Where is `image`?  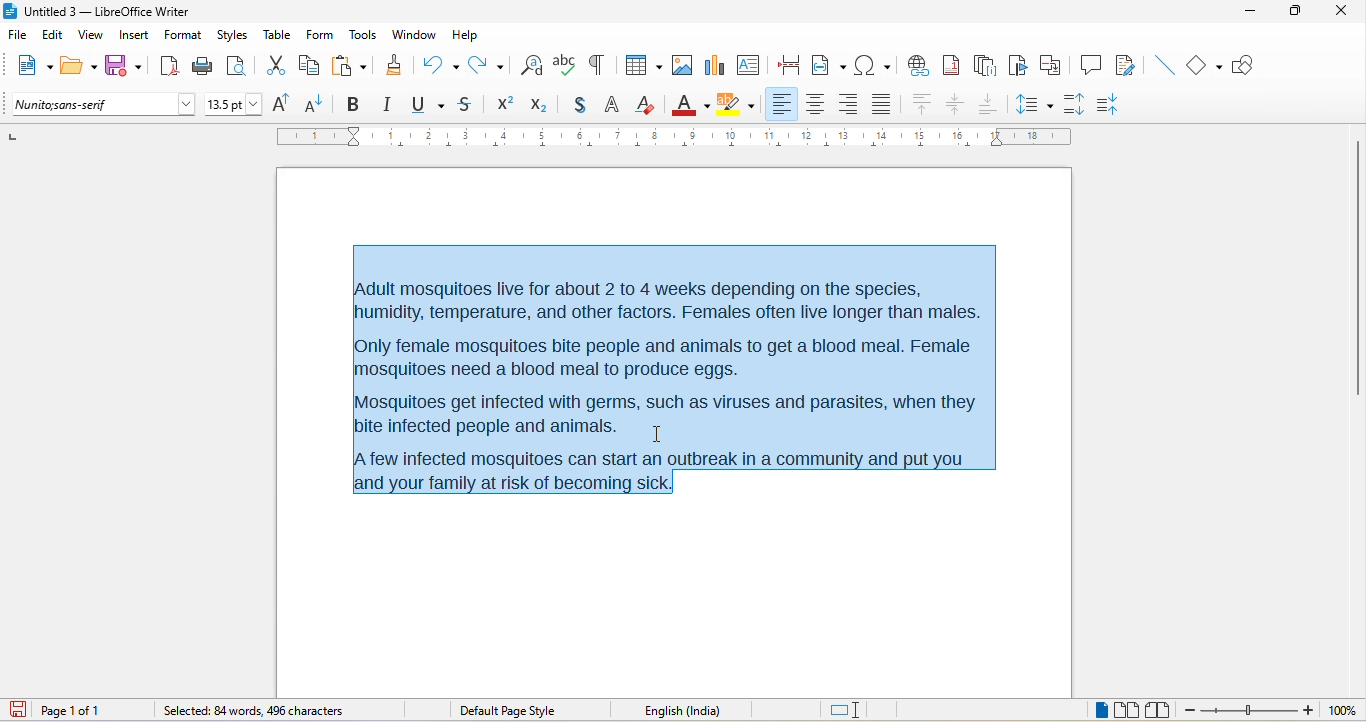
image is located at coordinates (681, 65).